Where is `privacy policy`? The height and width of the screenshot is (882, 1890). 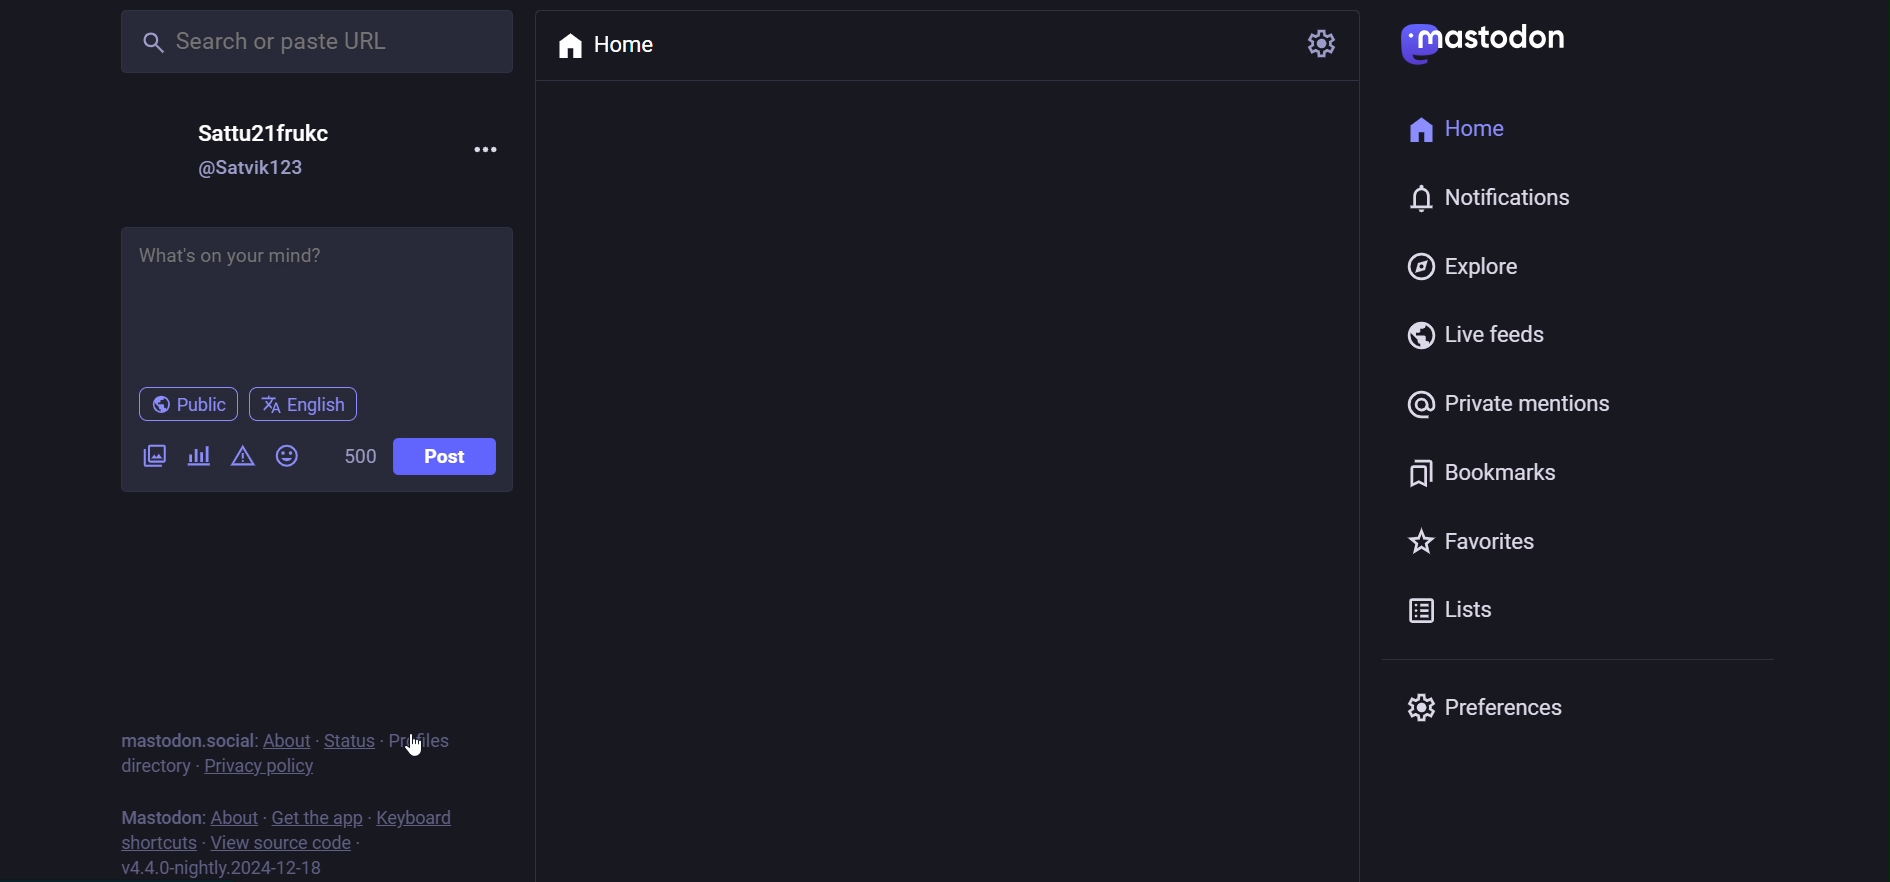 privacy policy is located at coordinates (255, 763).